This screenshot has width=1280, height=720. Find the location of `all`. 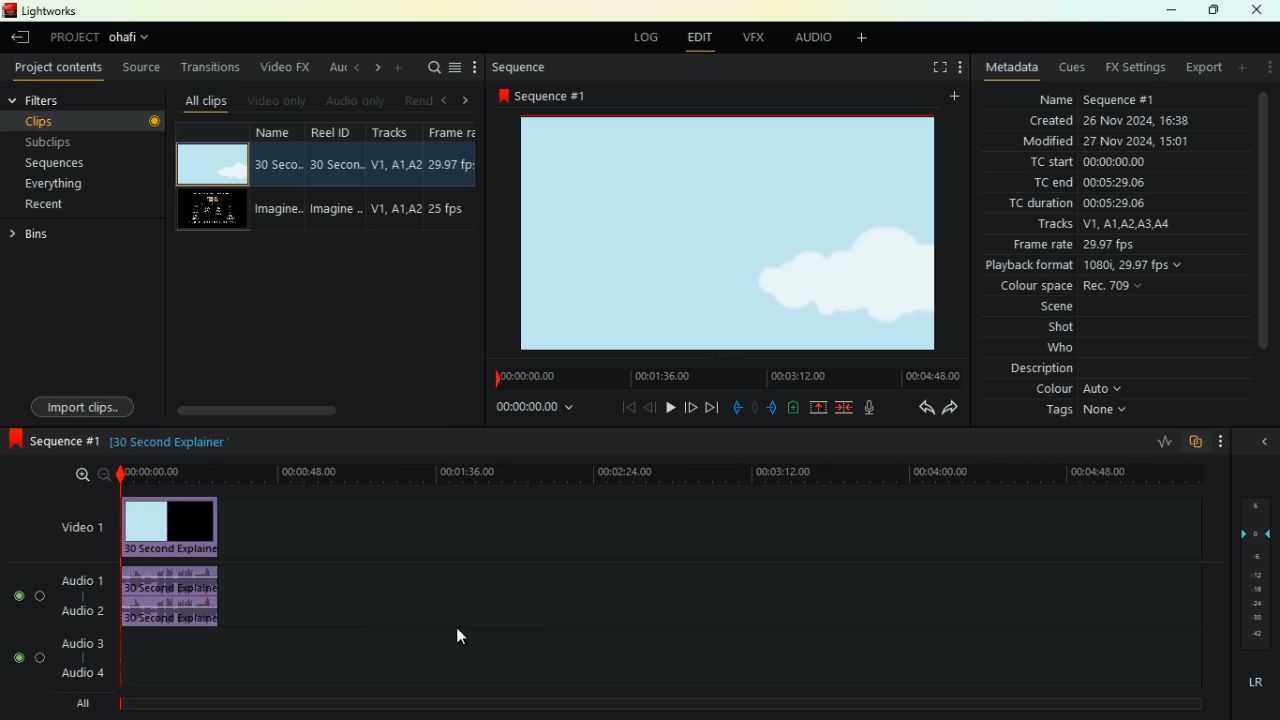

all is located at coordinates (80, 705).